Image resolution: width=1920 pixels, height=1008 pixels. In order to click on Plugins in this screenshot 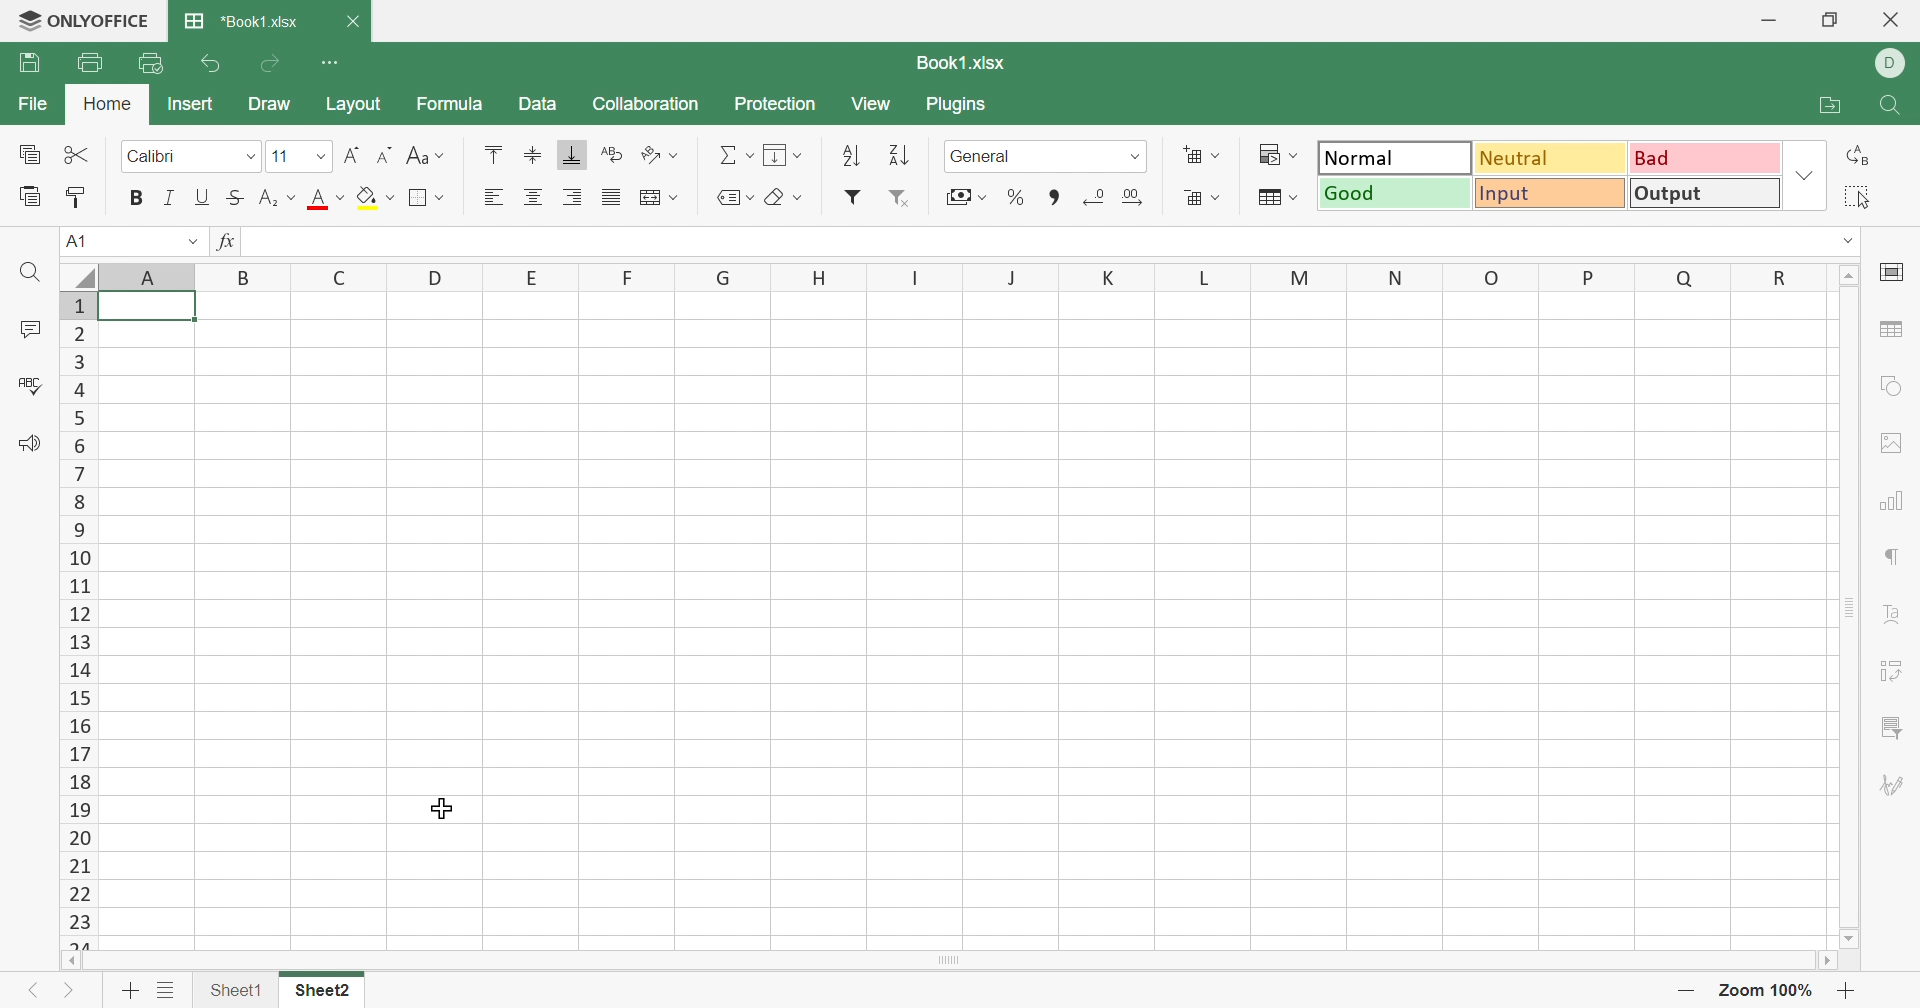, I will do `click(961, 104)`.